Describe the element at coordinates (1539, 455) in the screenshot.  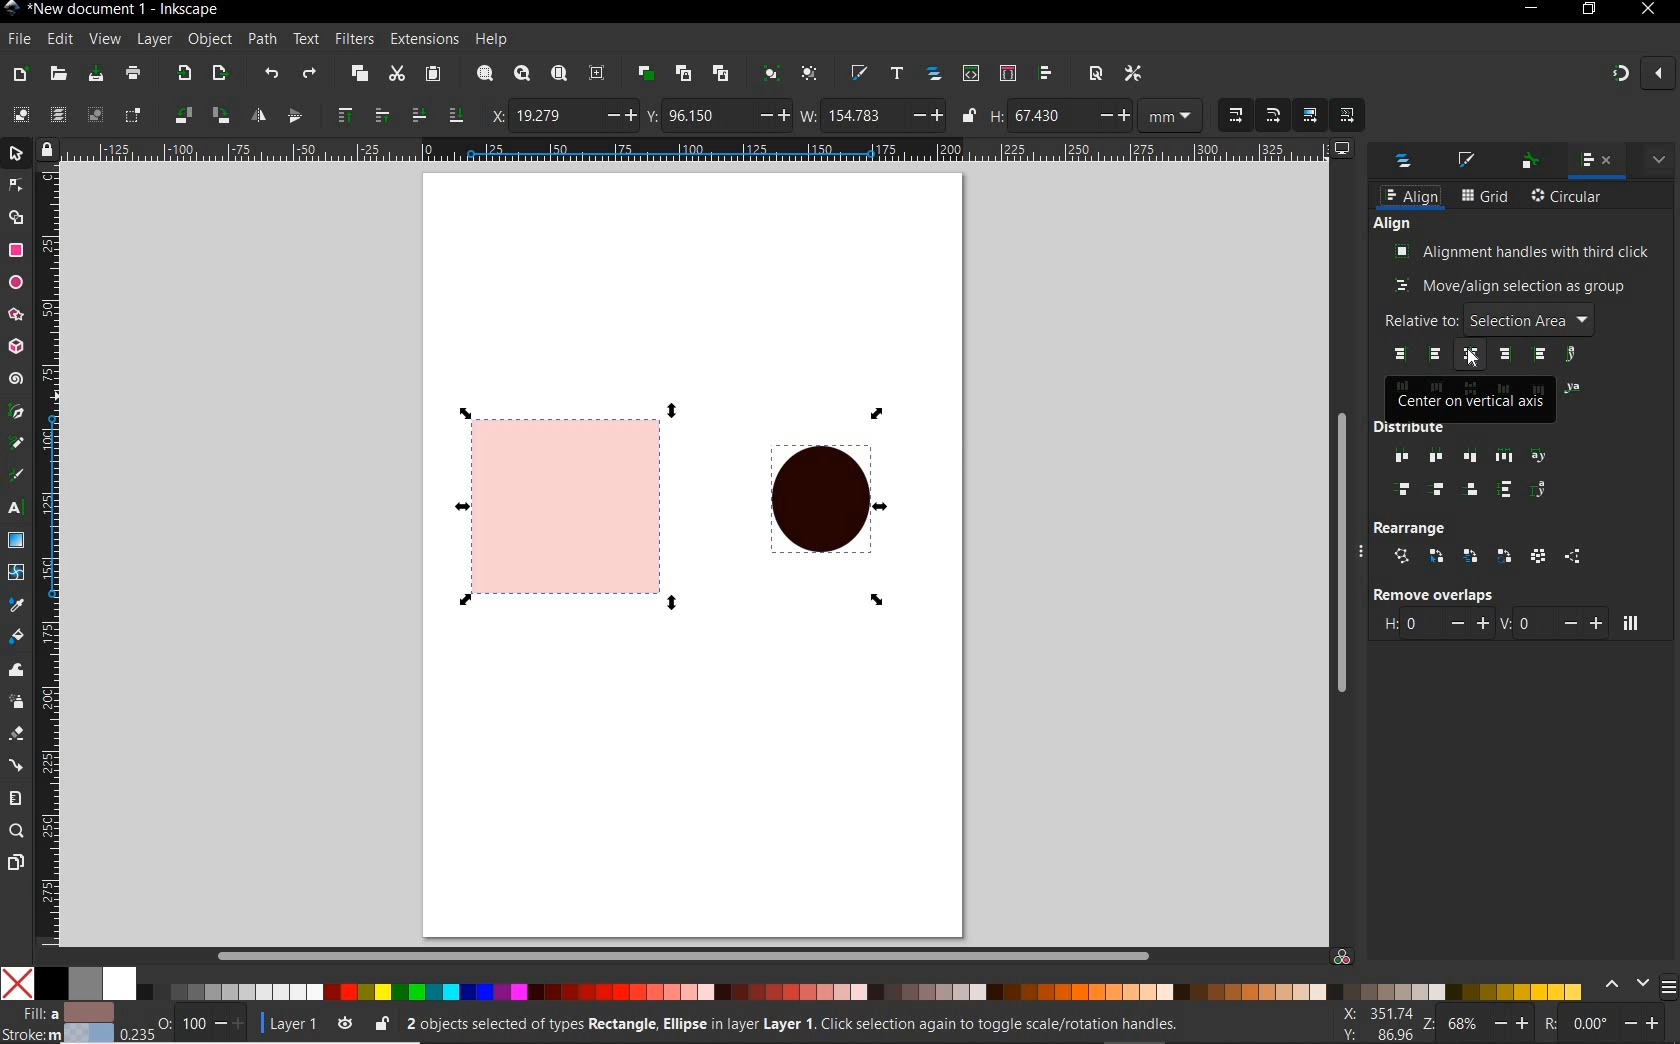
I see `DISTRIBUTE TEXT OBJECTS` at that location.